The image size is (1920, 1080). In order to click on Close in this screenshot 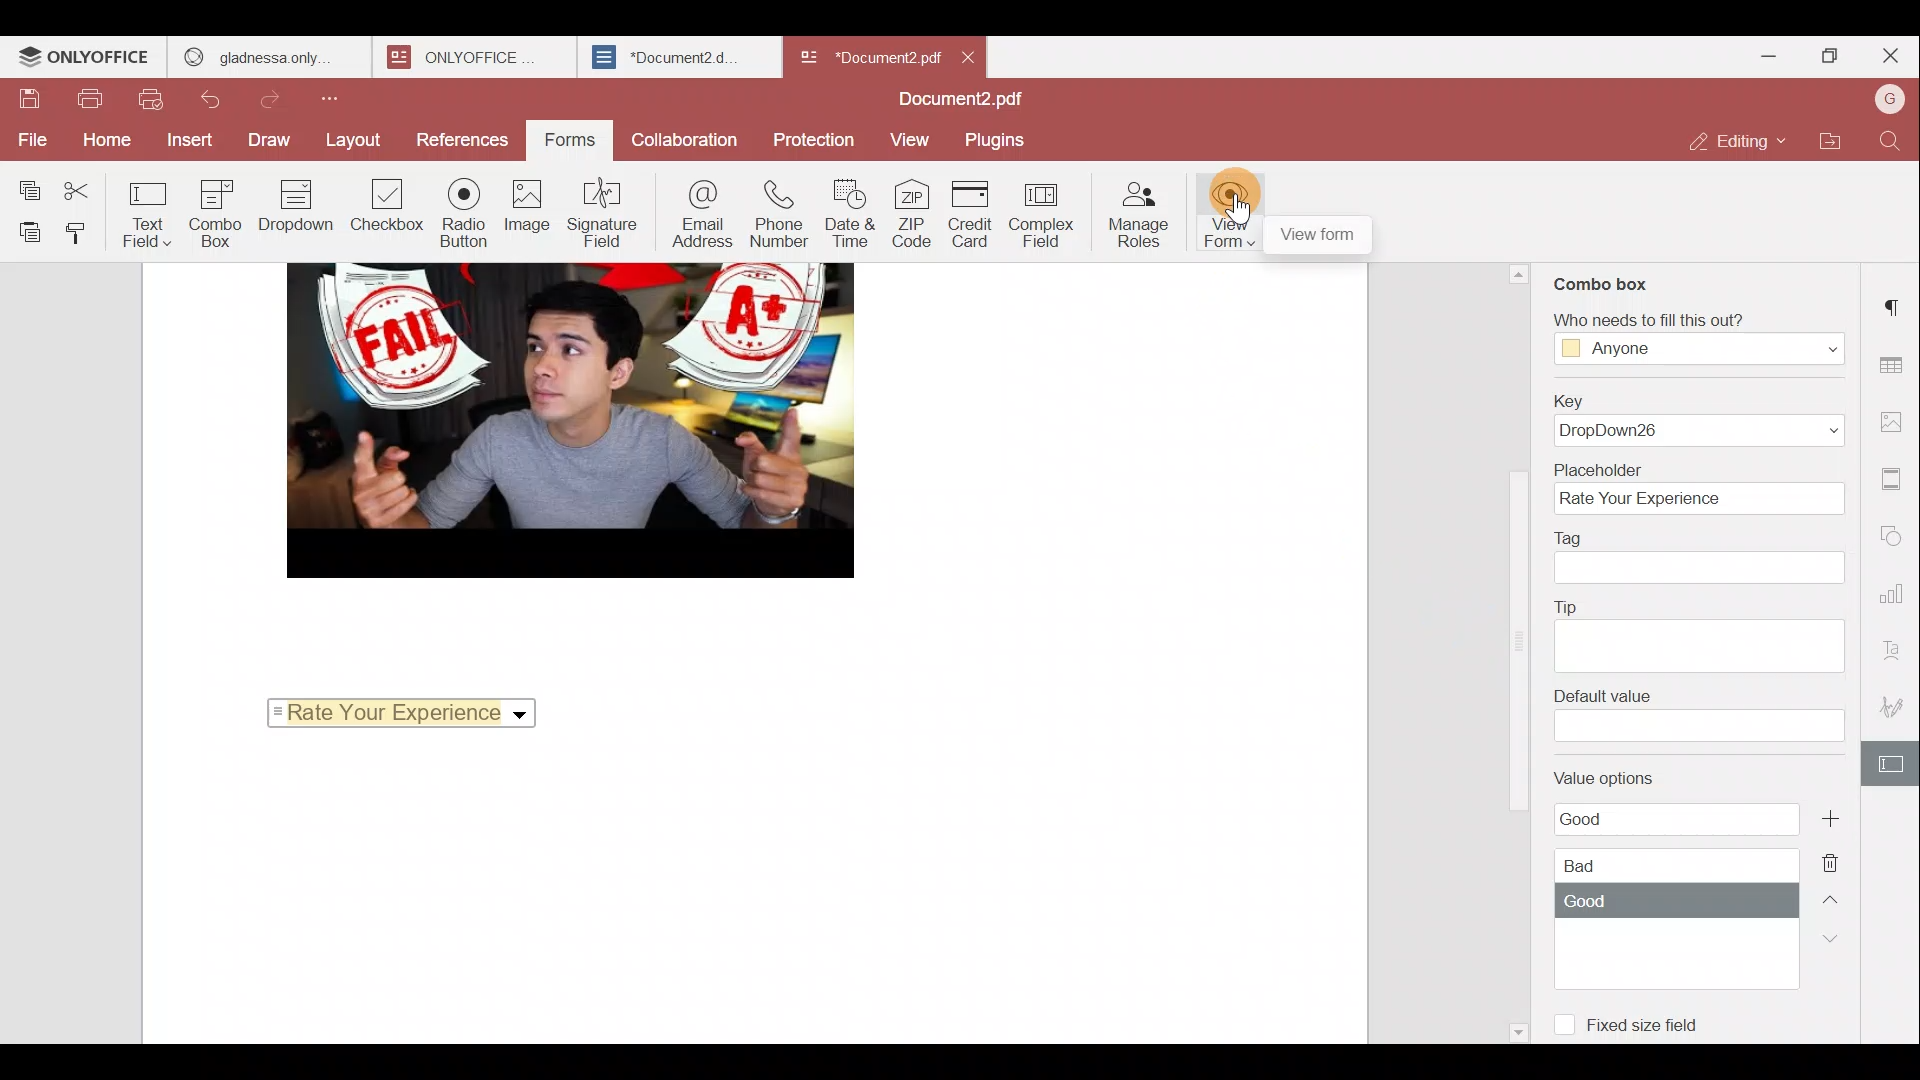, I will do `click(1890, 56)`.